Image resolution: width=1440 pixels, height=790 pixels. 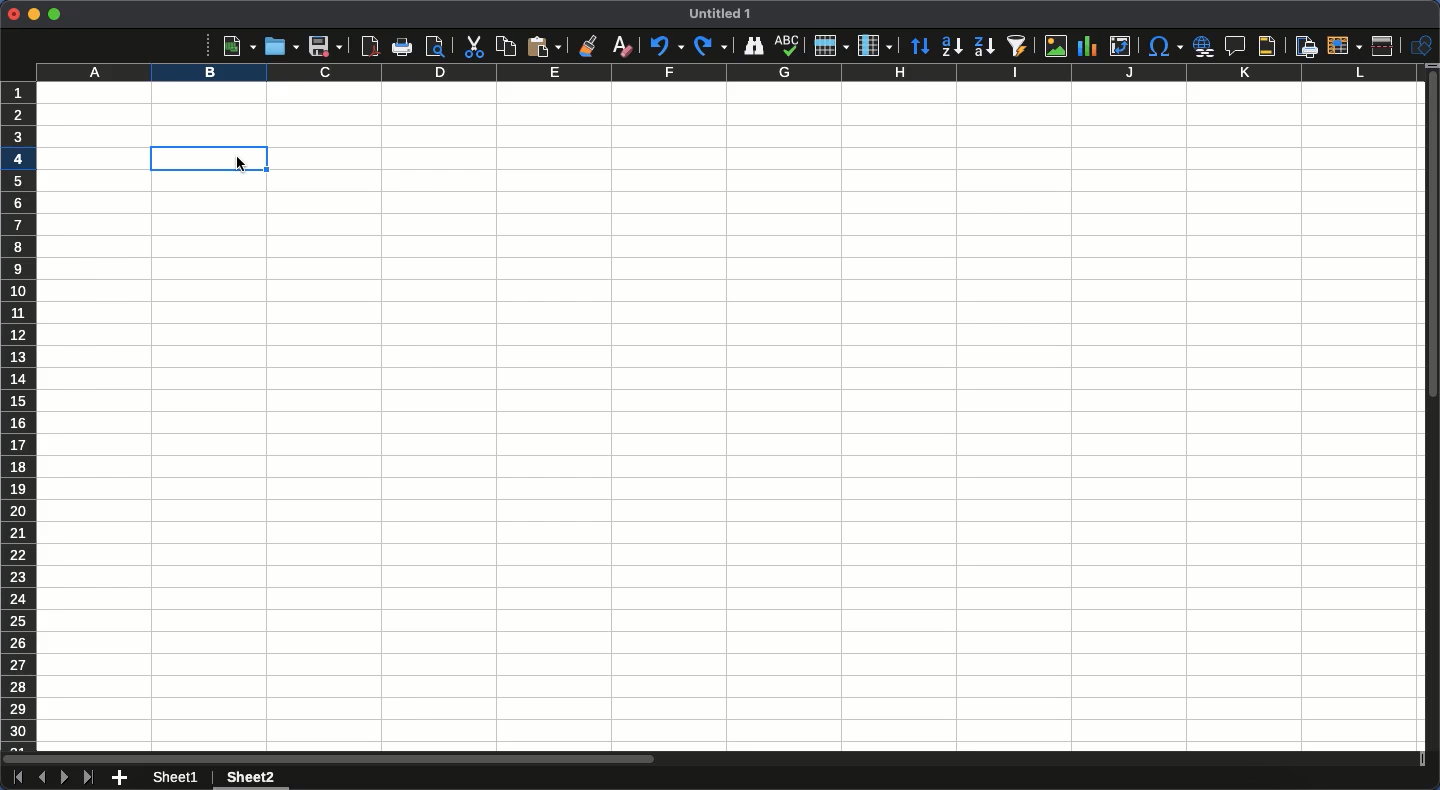 What do you see at coordinates (710, 45) in the screenshot?
I see `Redo` at bounding box center [710, 45].